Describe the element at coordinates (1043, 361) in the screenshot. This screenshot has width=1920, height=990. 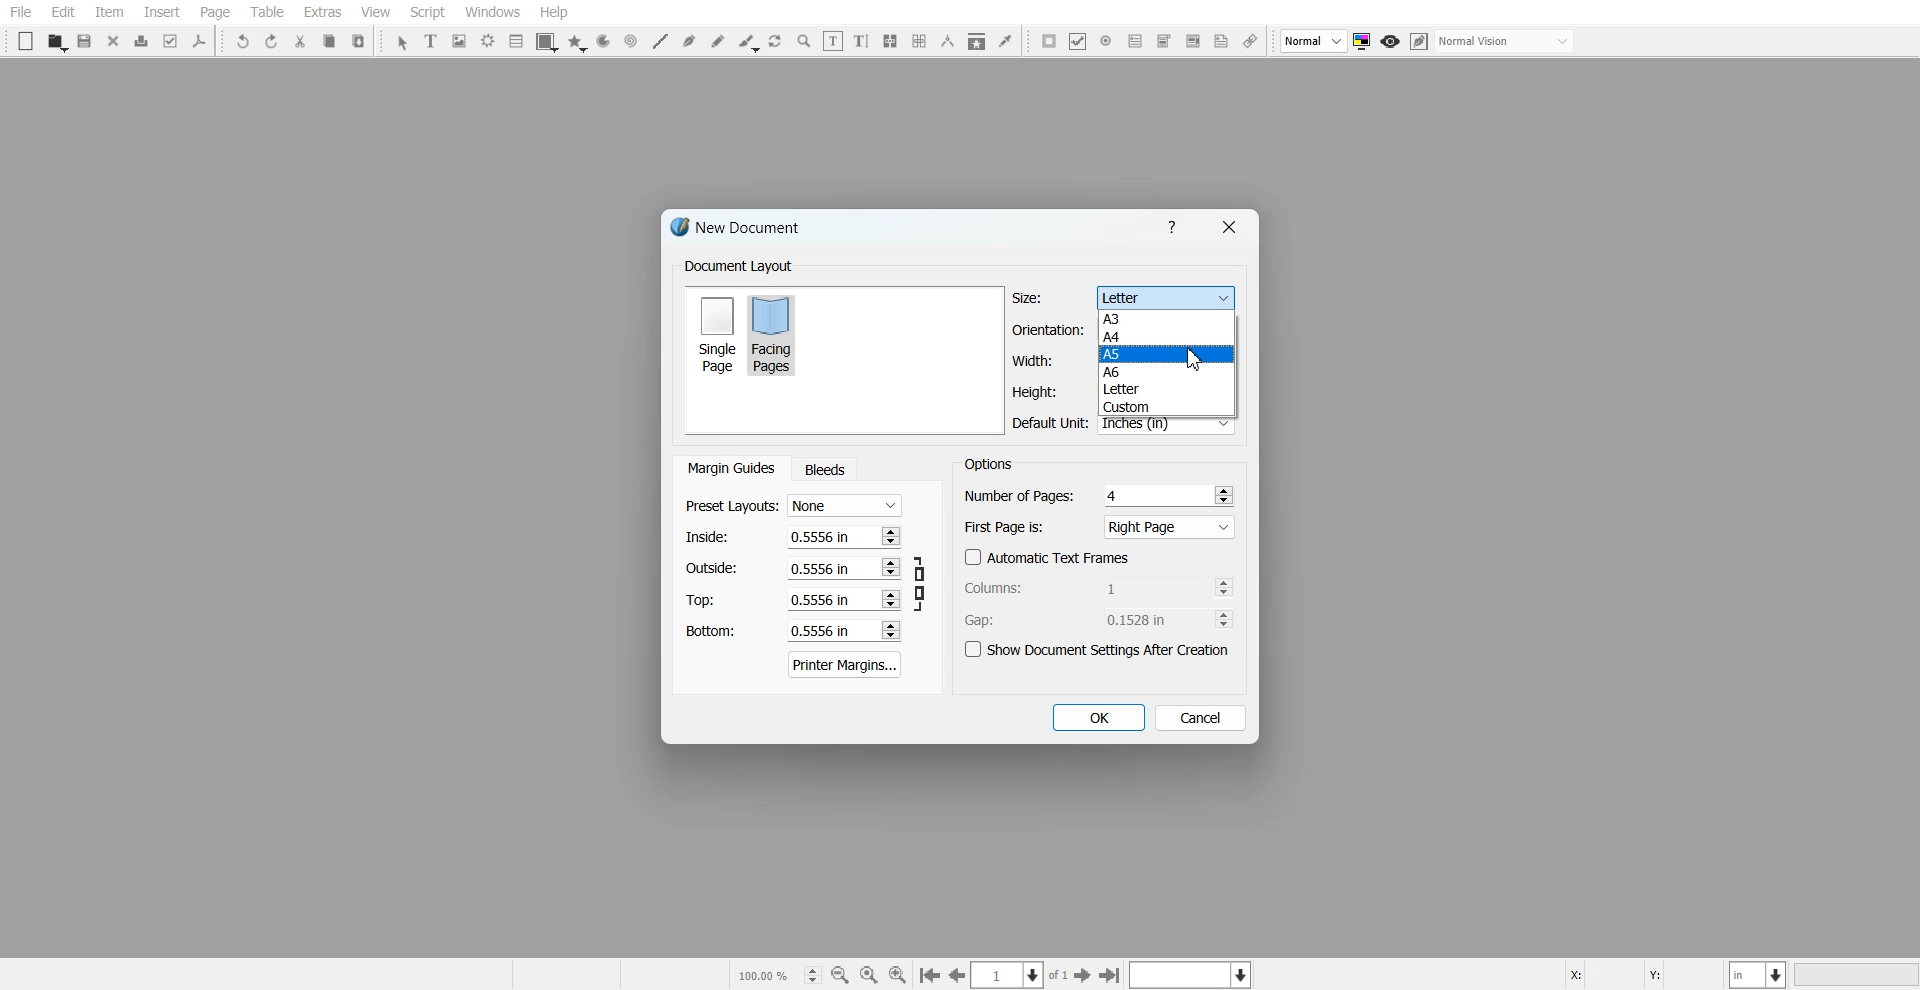
I see `Width adjuster` at that location.